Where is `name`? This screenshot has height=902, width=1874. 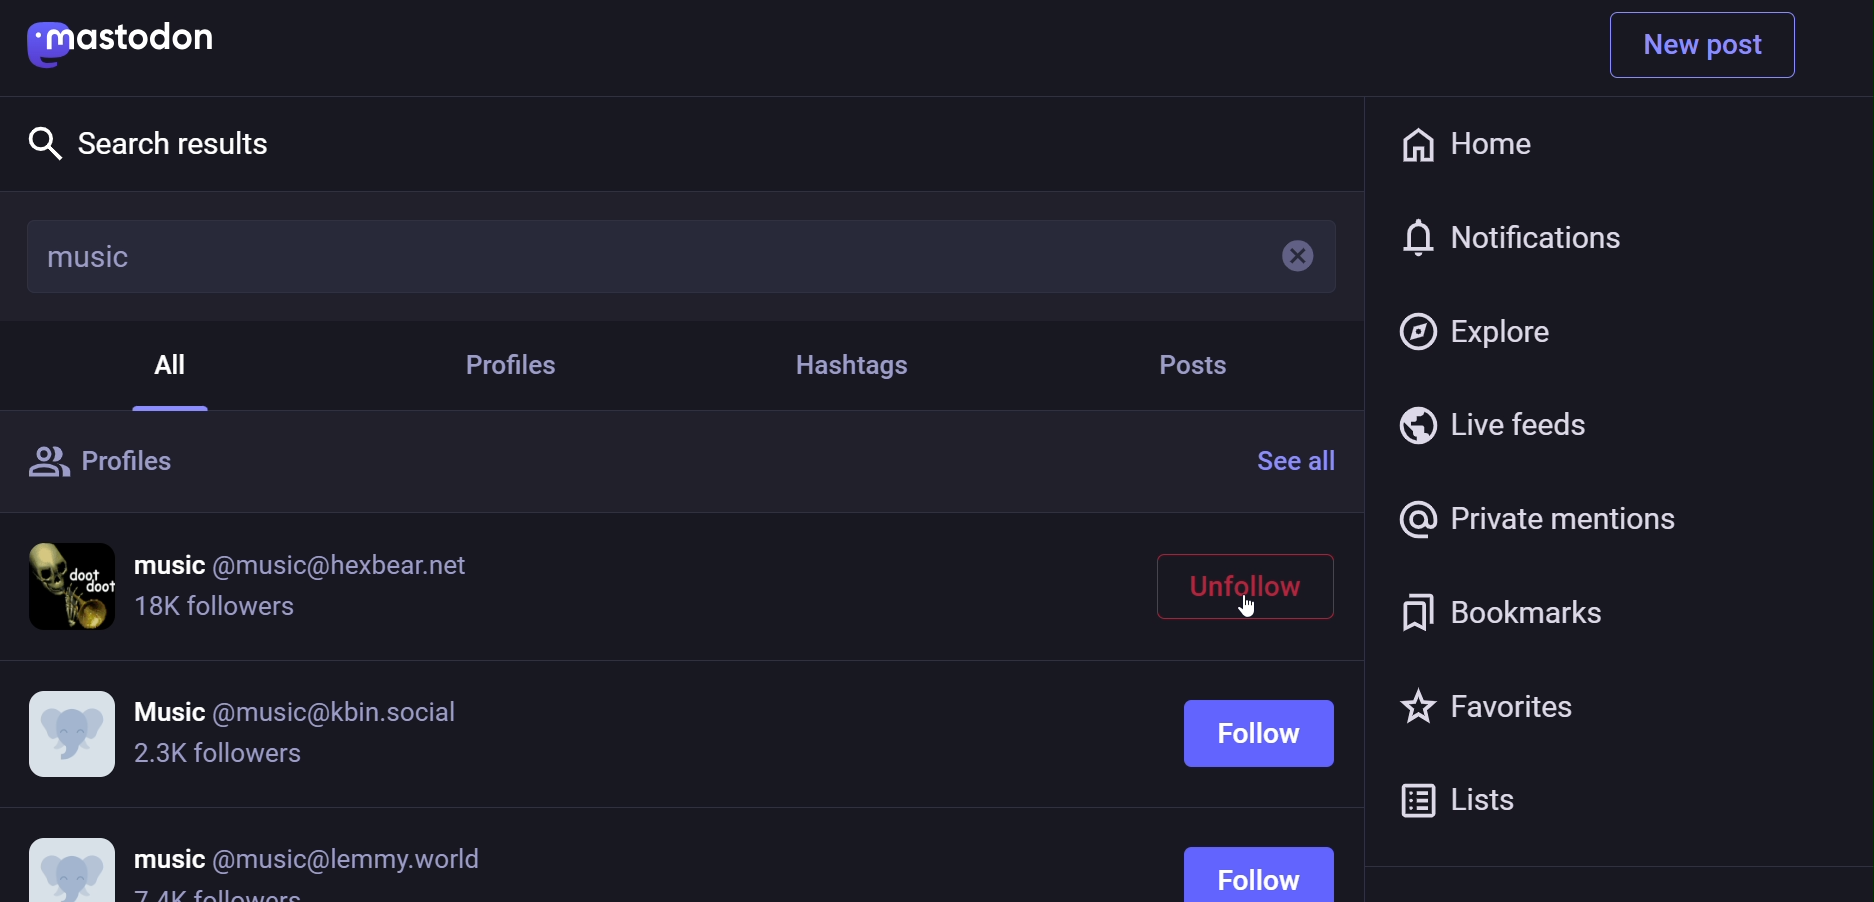
name is located at coordinates (309, 858).